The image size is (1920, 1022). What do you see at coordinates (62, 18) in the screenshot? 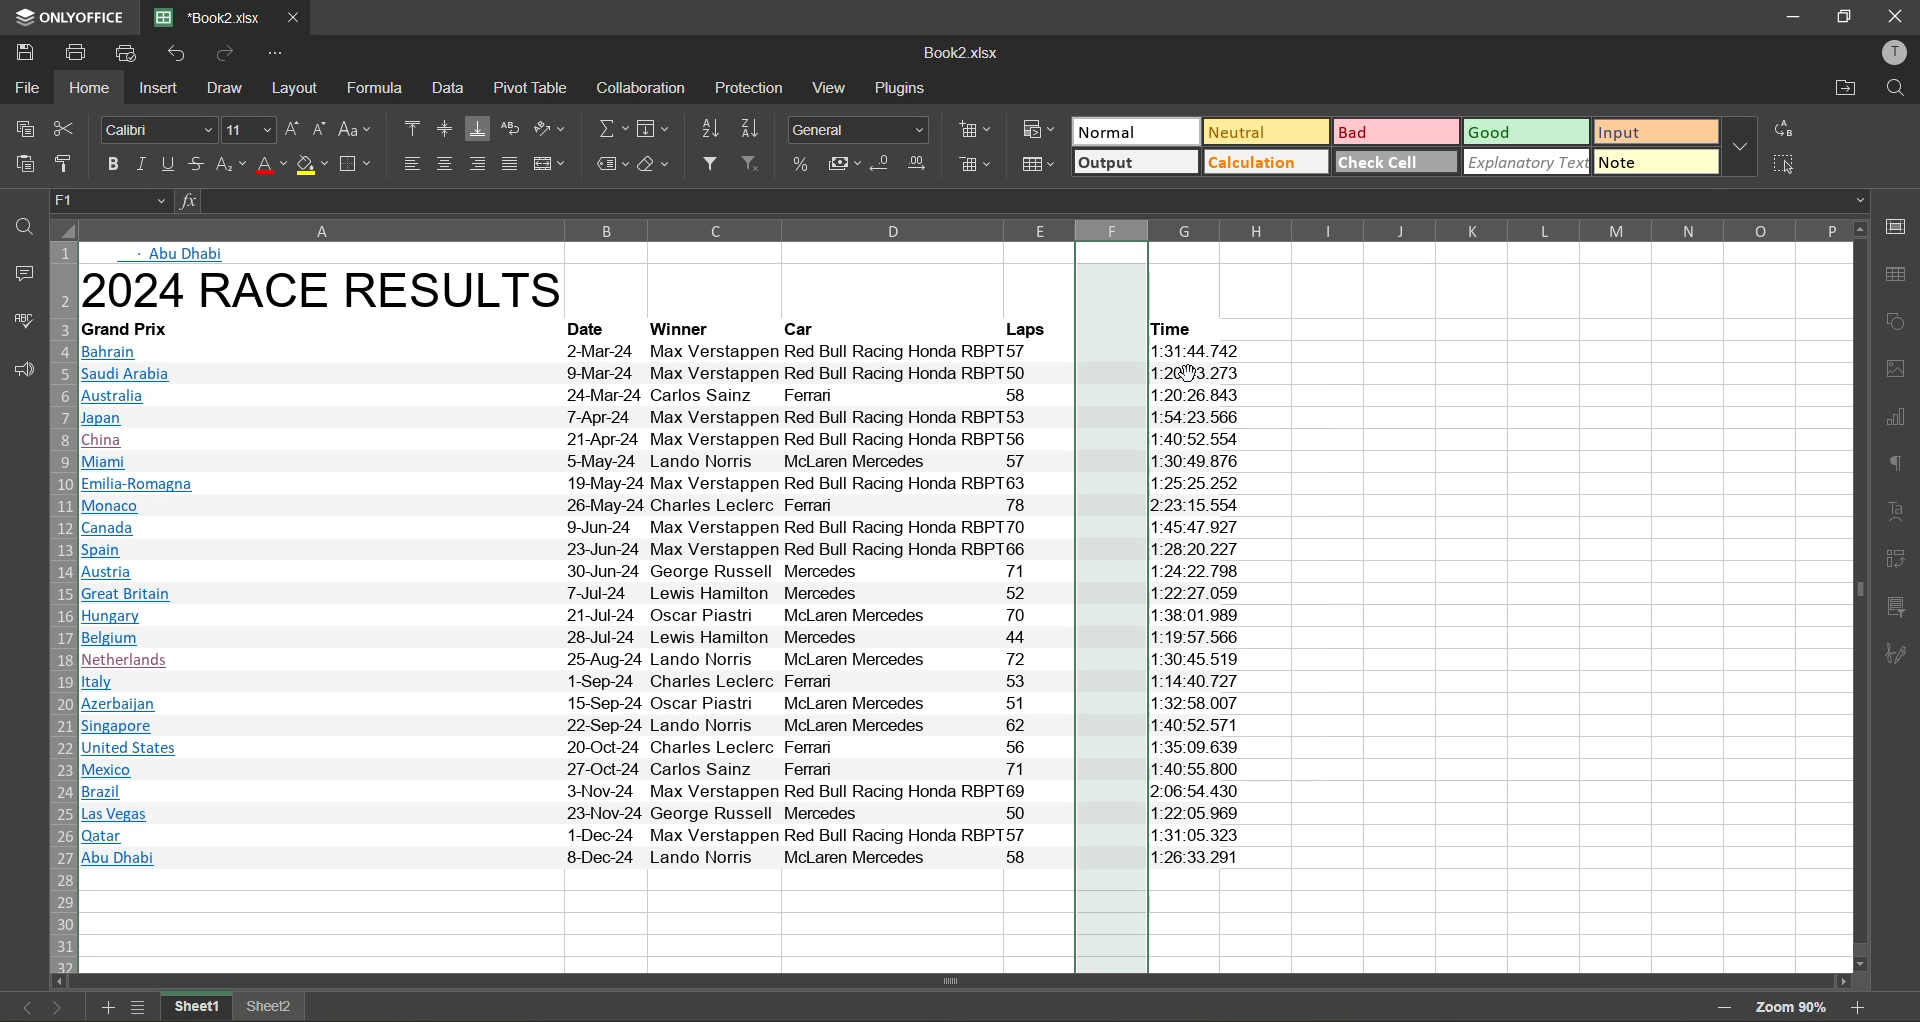
I see `app name: only office` at bounding box center [62, 18].